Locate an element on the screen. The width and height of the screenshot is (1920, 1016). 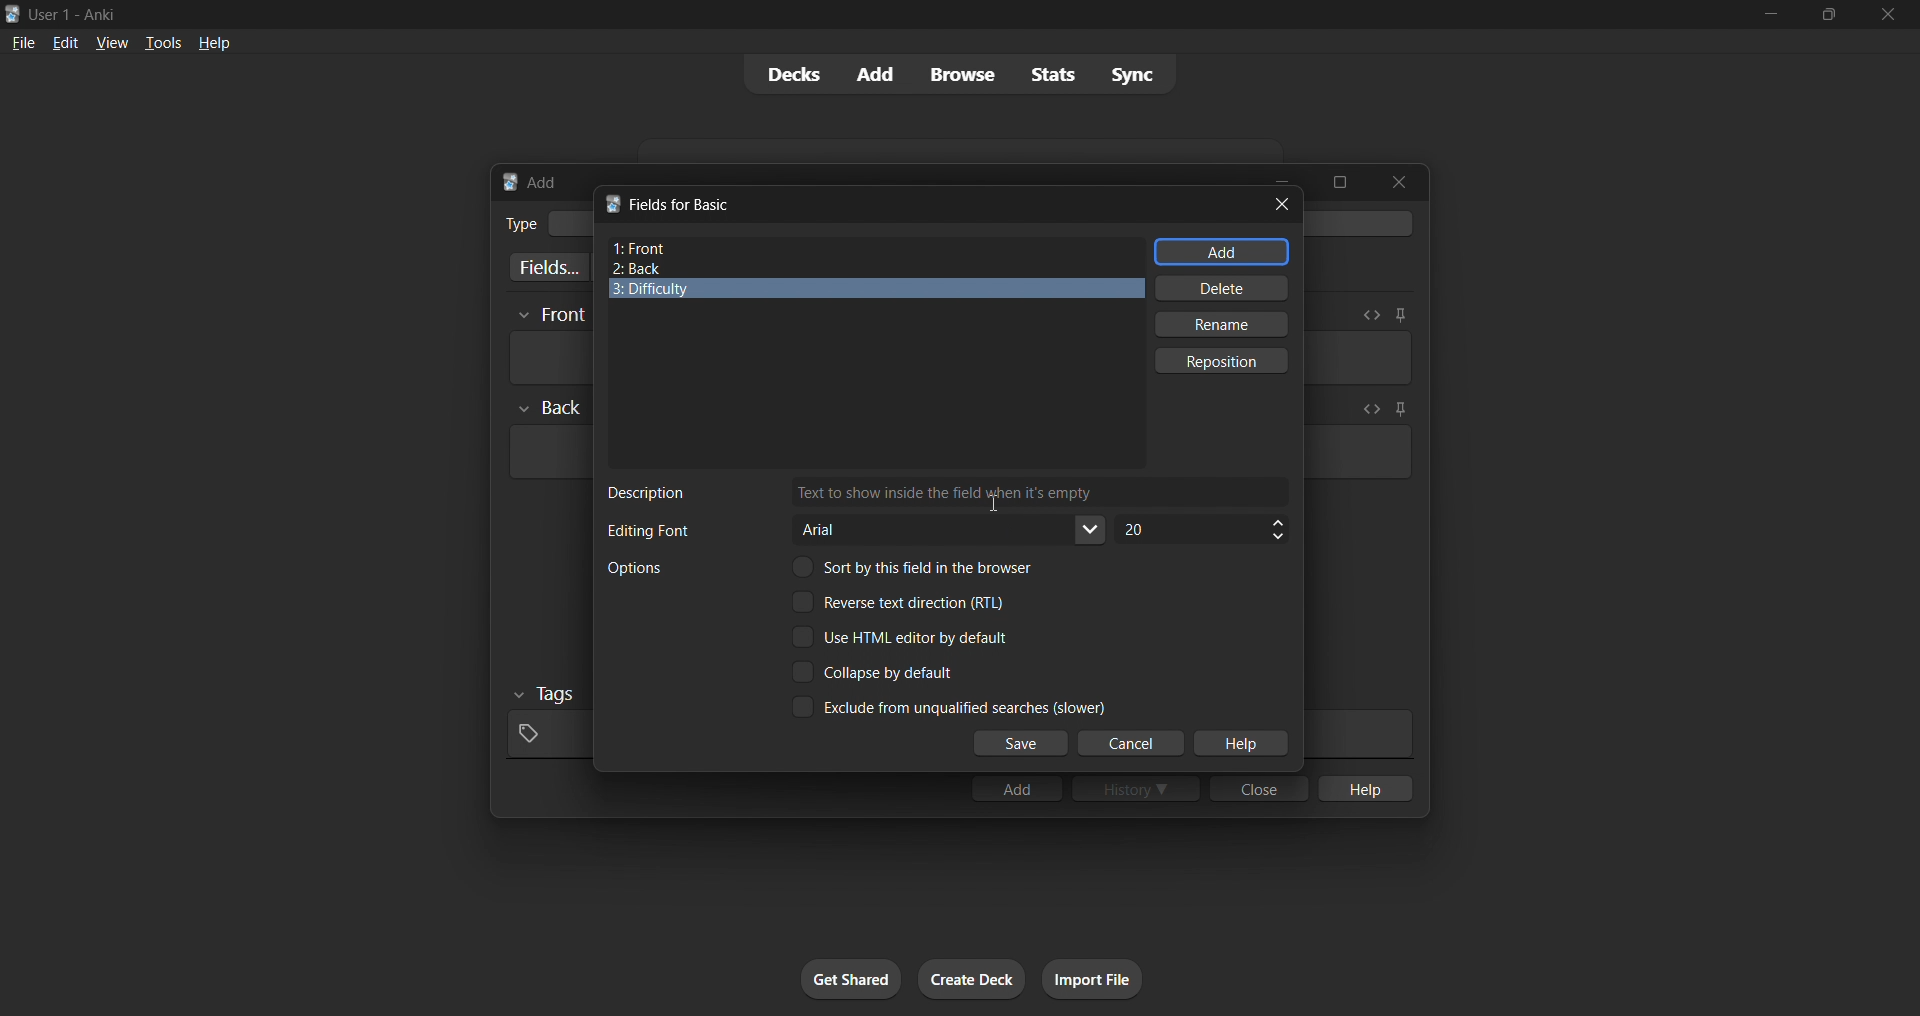
Toggle is located at coordinates (876, 672).